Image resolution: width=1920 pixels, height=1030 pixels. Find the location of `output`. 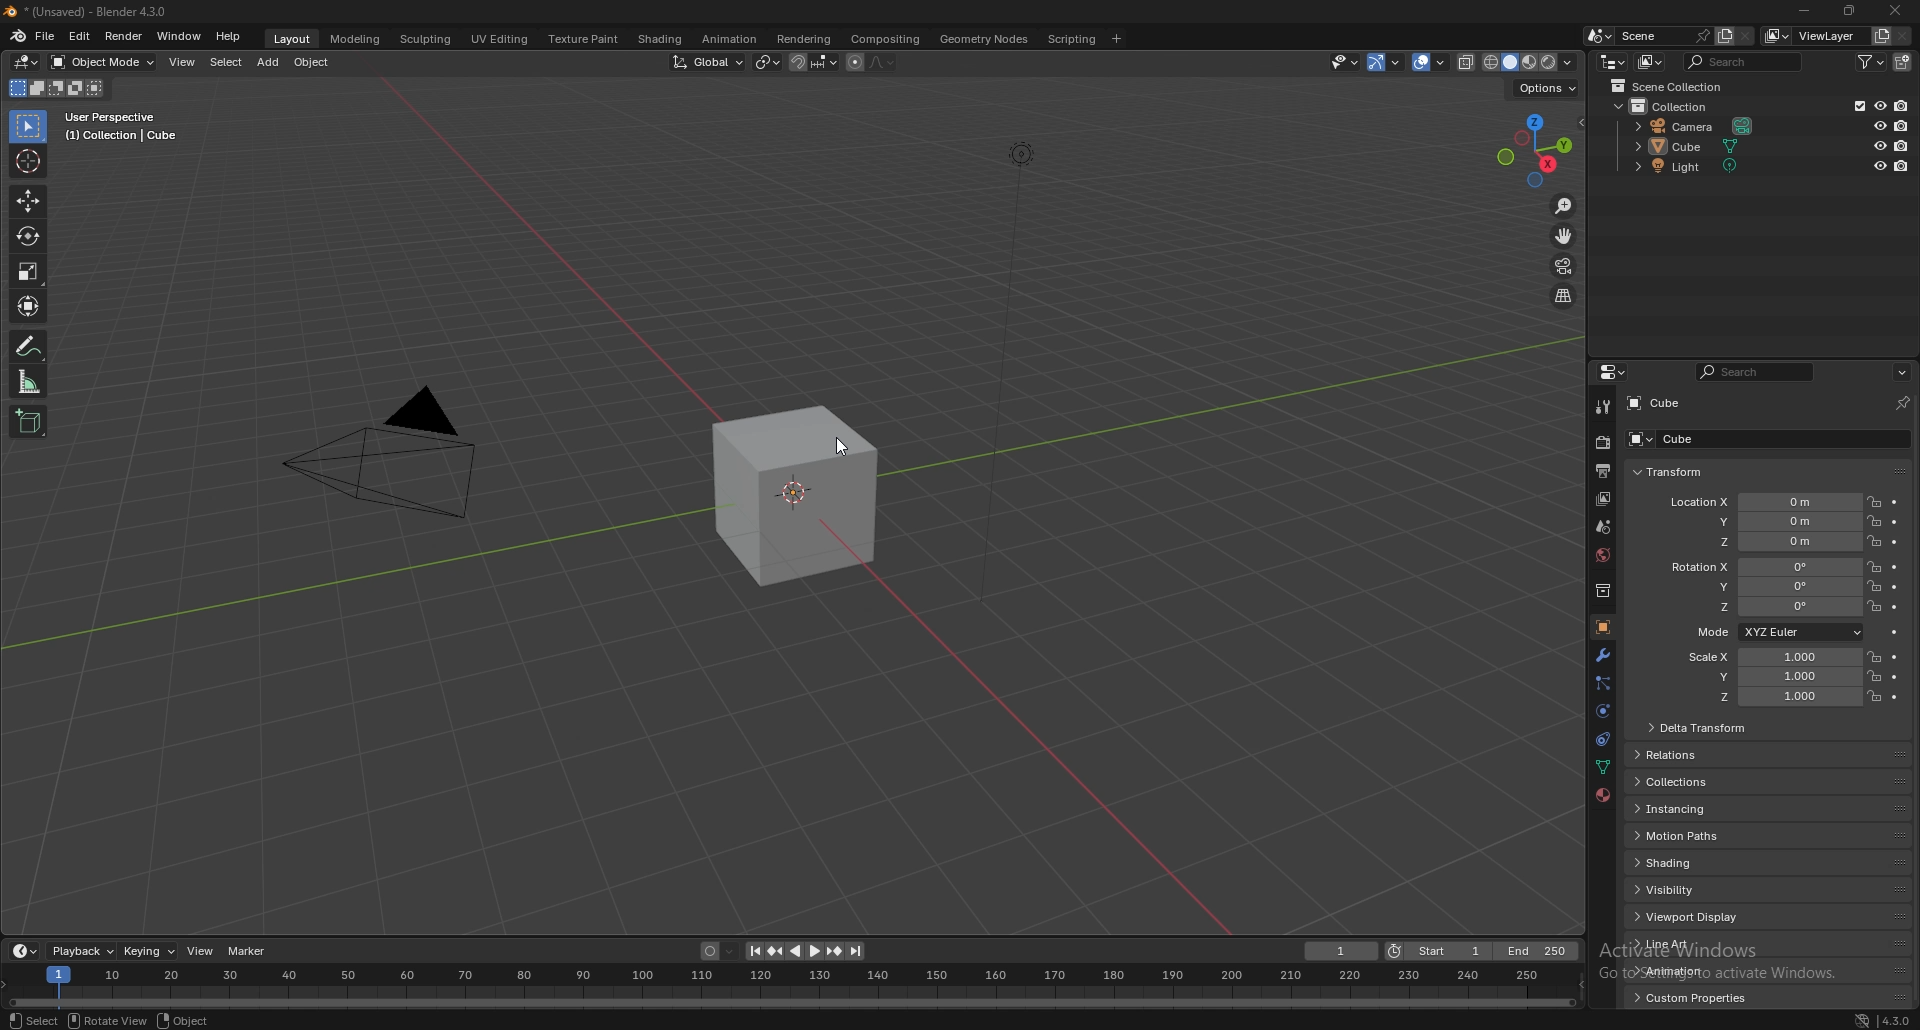

output is located at coordinates (1599, 471).